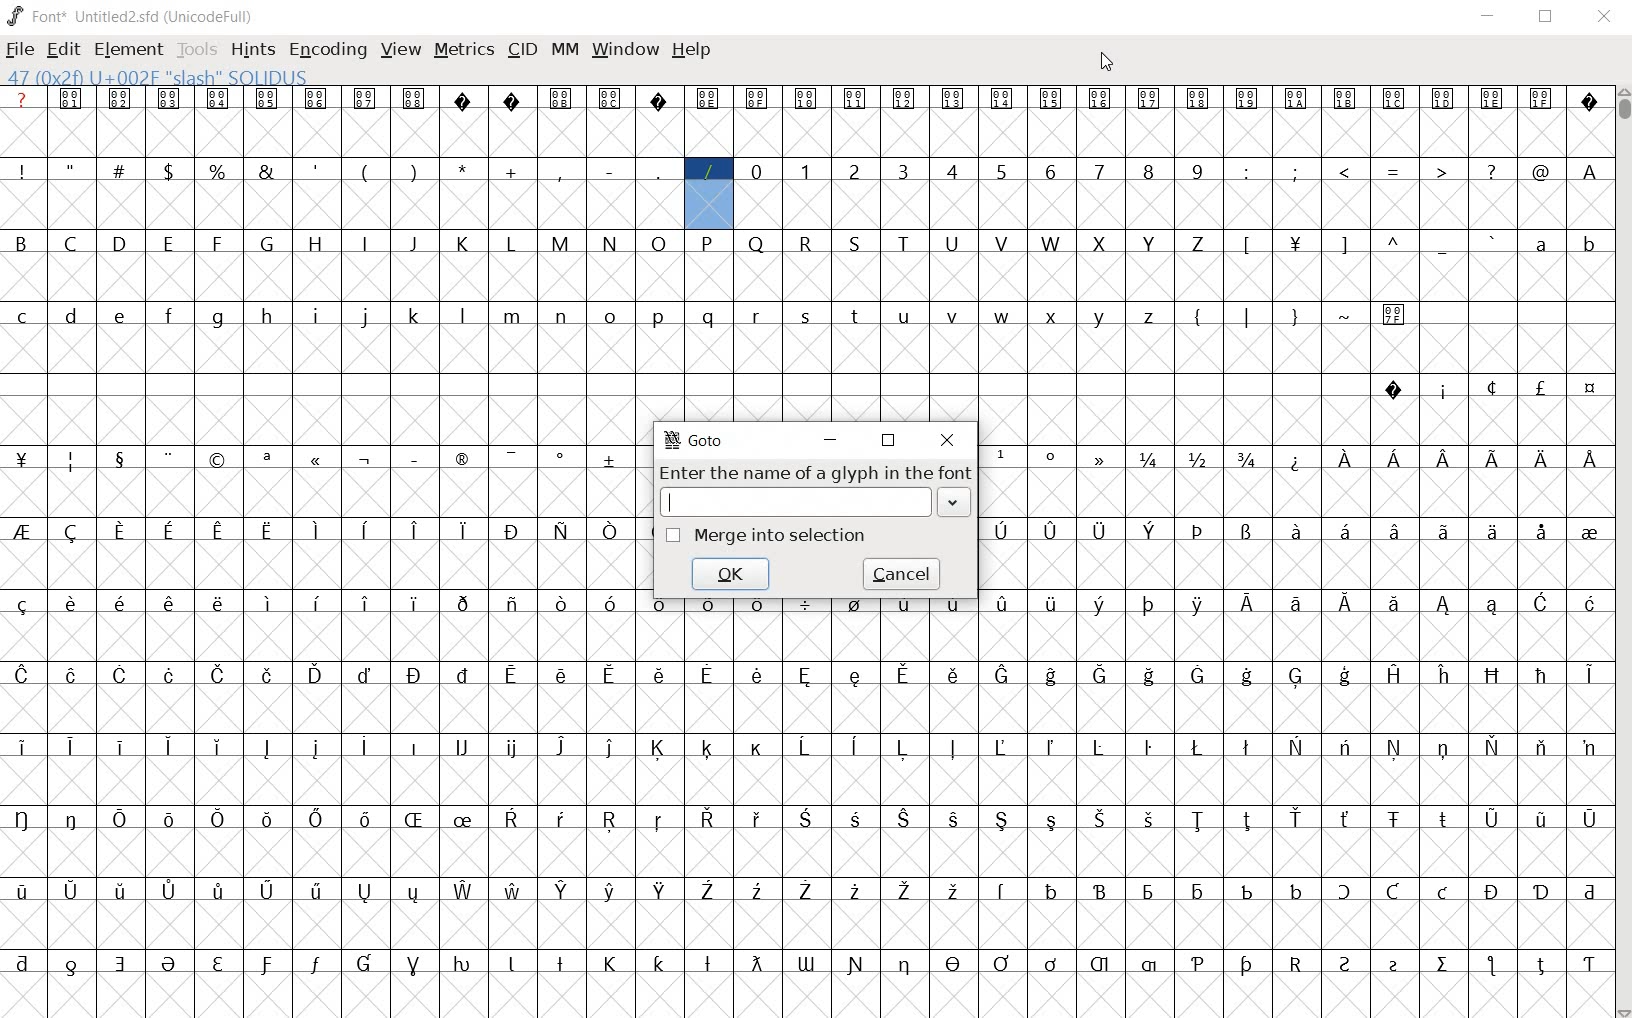  Describe the element at coordinates (1345, 530) in the screenshot. I see `glyph` at that location.